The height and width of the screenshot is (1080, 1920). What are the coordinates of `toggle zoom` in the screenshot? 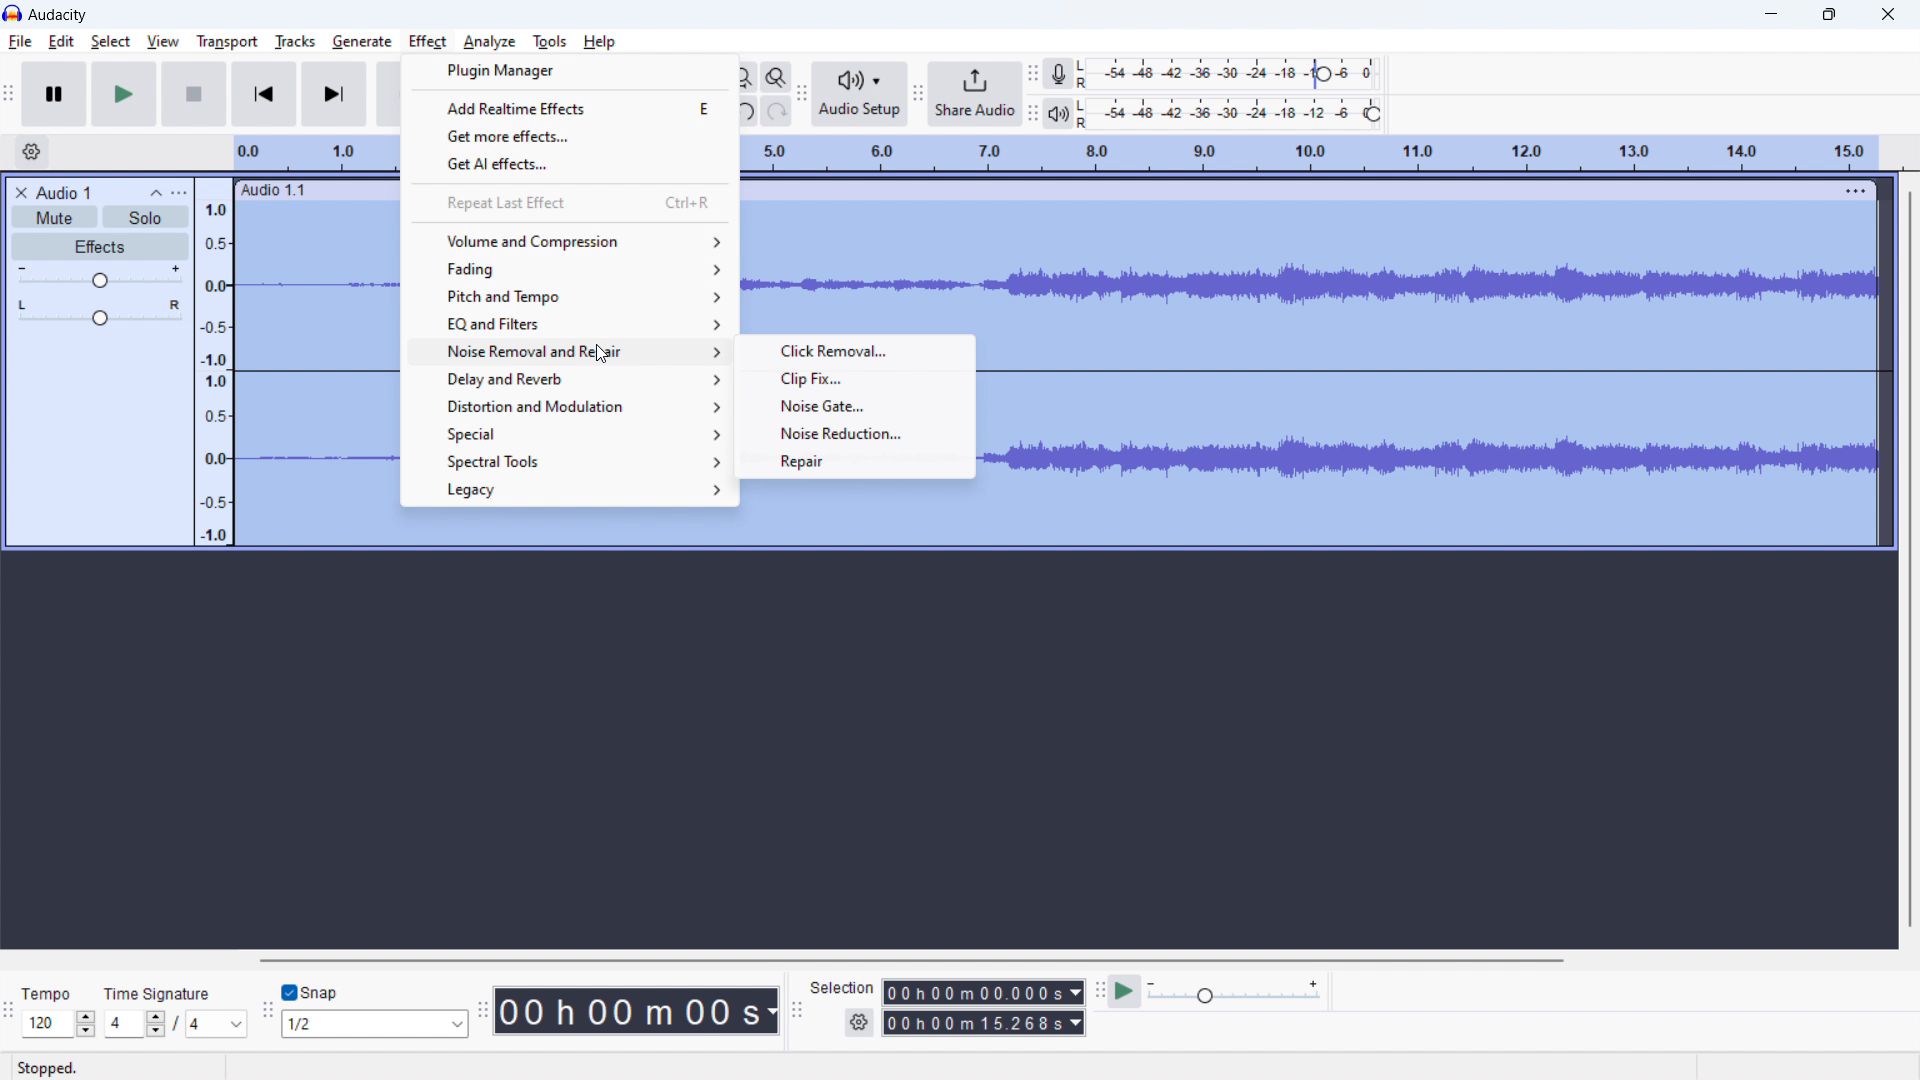 It's located at (776, 77).